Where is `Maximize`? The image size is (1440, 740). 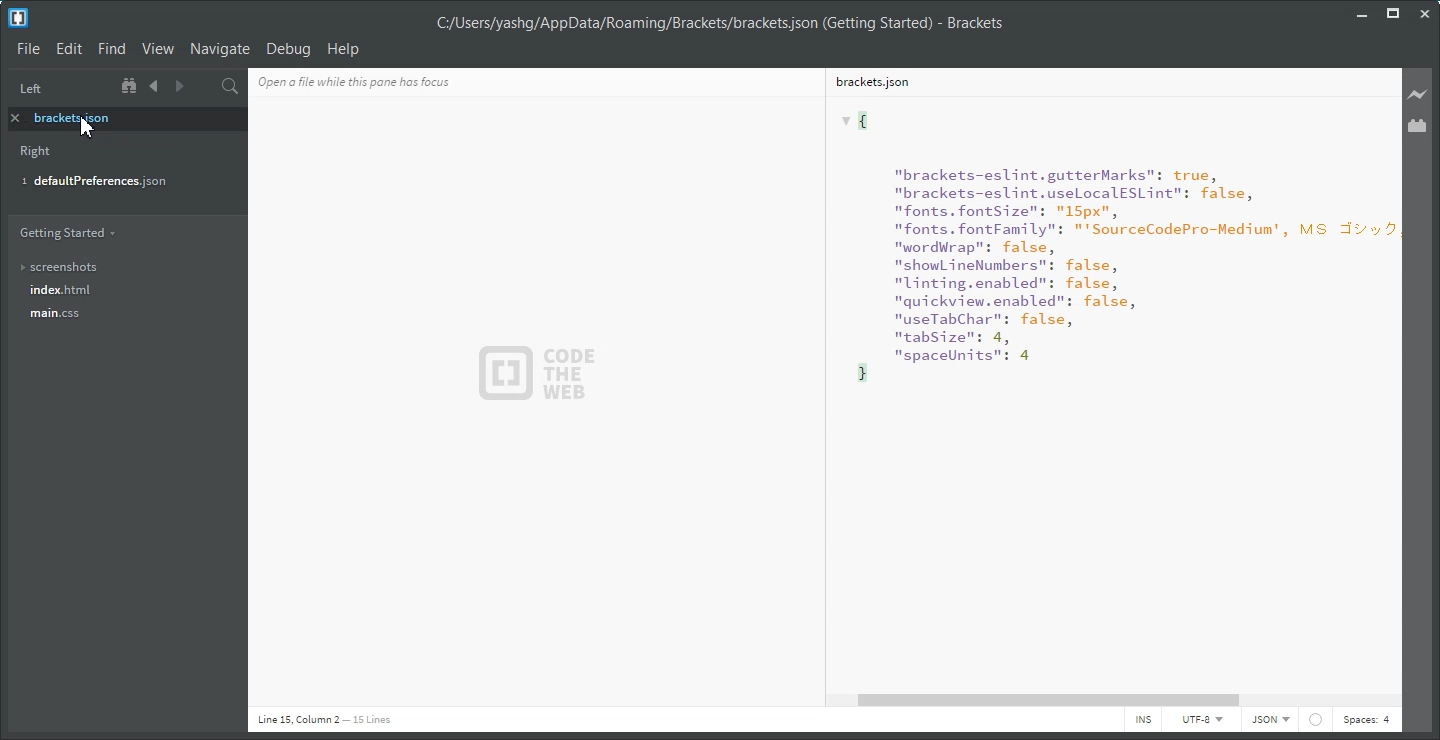
Maximize is located at coordinates (1393, 13).